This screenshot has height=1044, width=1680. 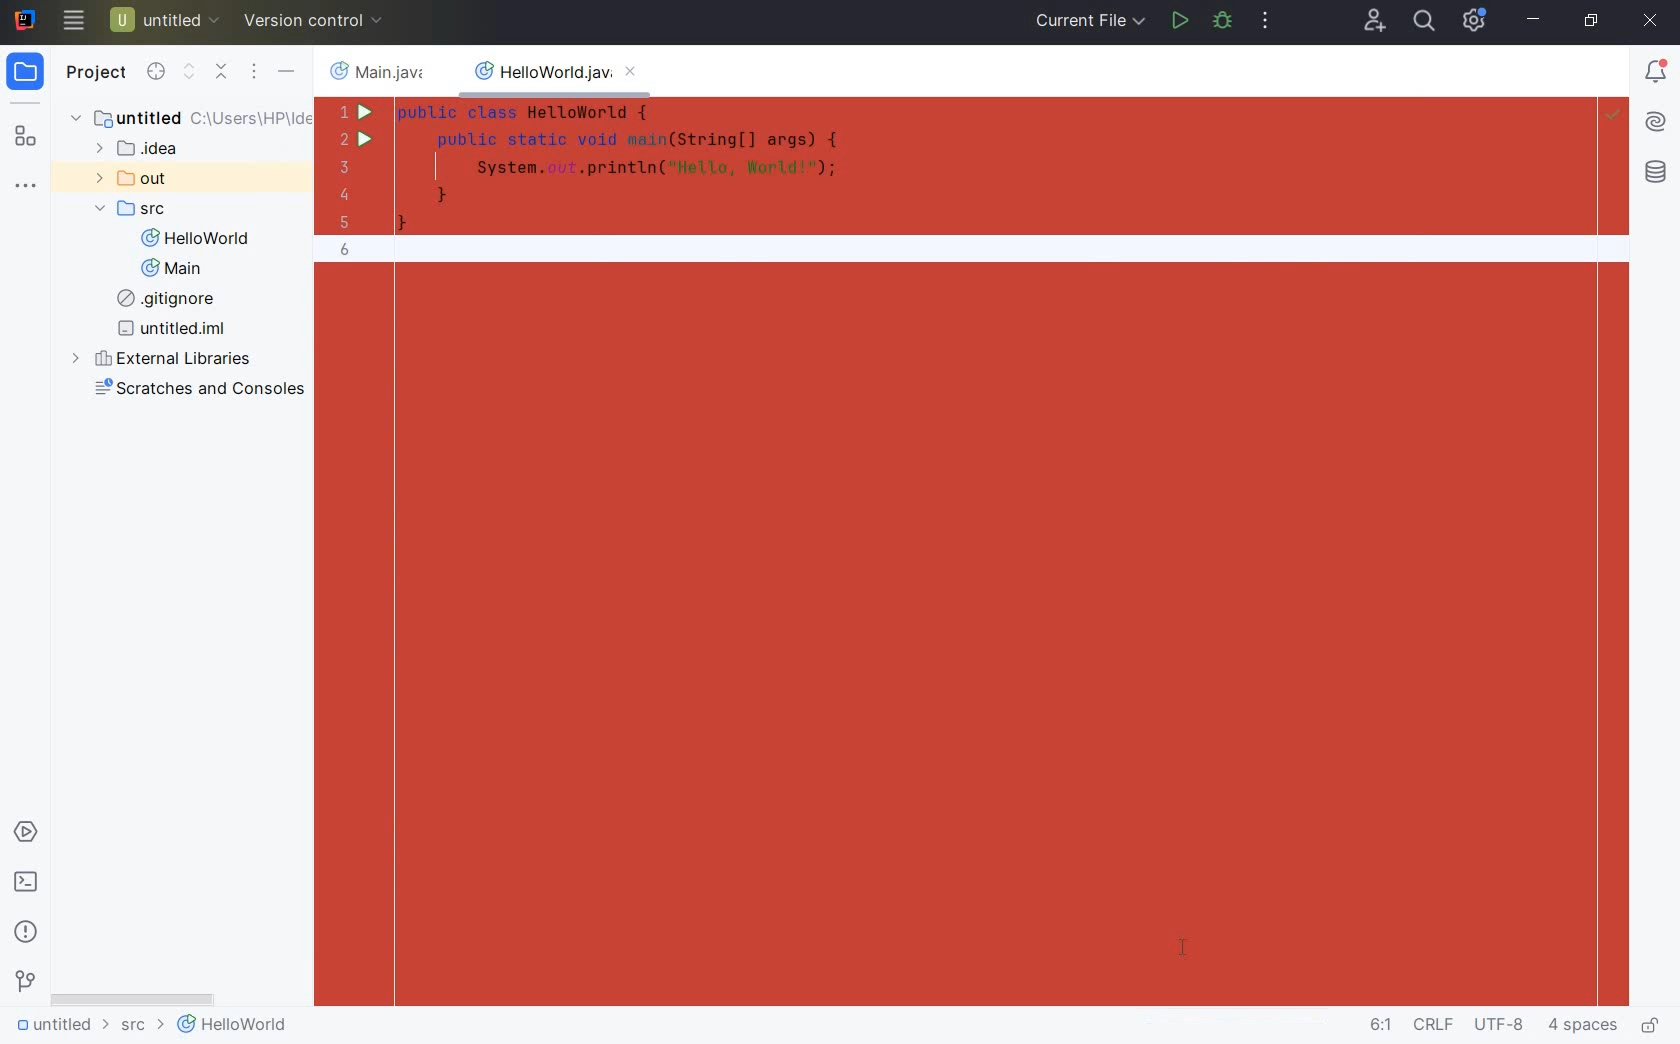 What do you see at coordinates (1656, 125) in the screenshot?
I see `AI Assistant` at bounding box center [1656, 125].